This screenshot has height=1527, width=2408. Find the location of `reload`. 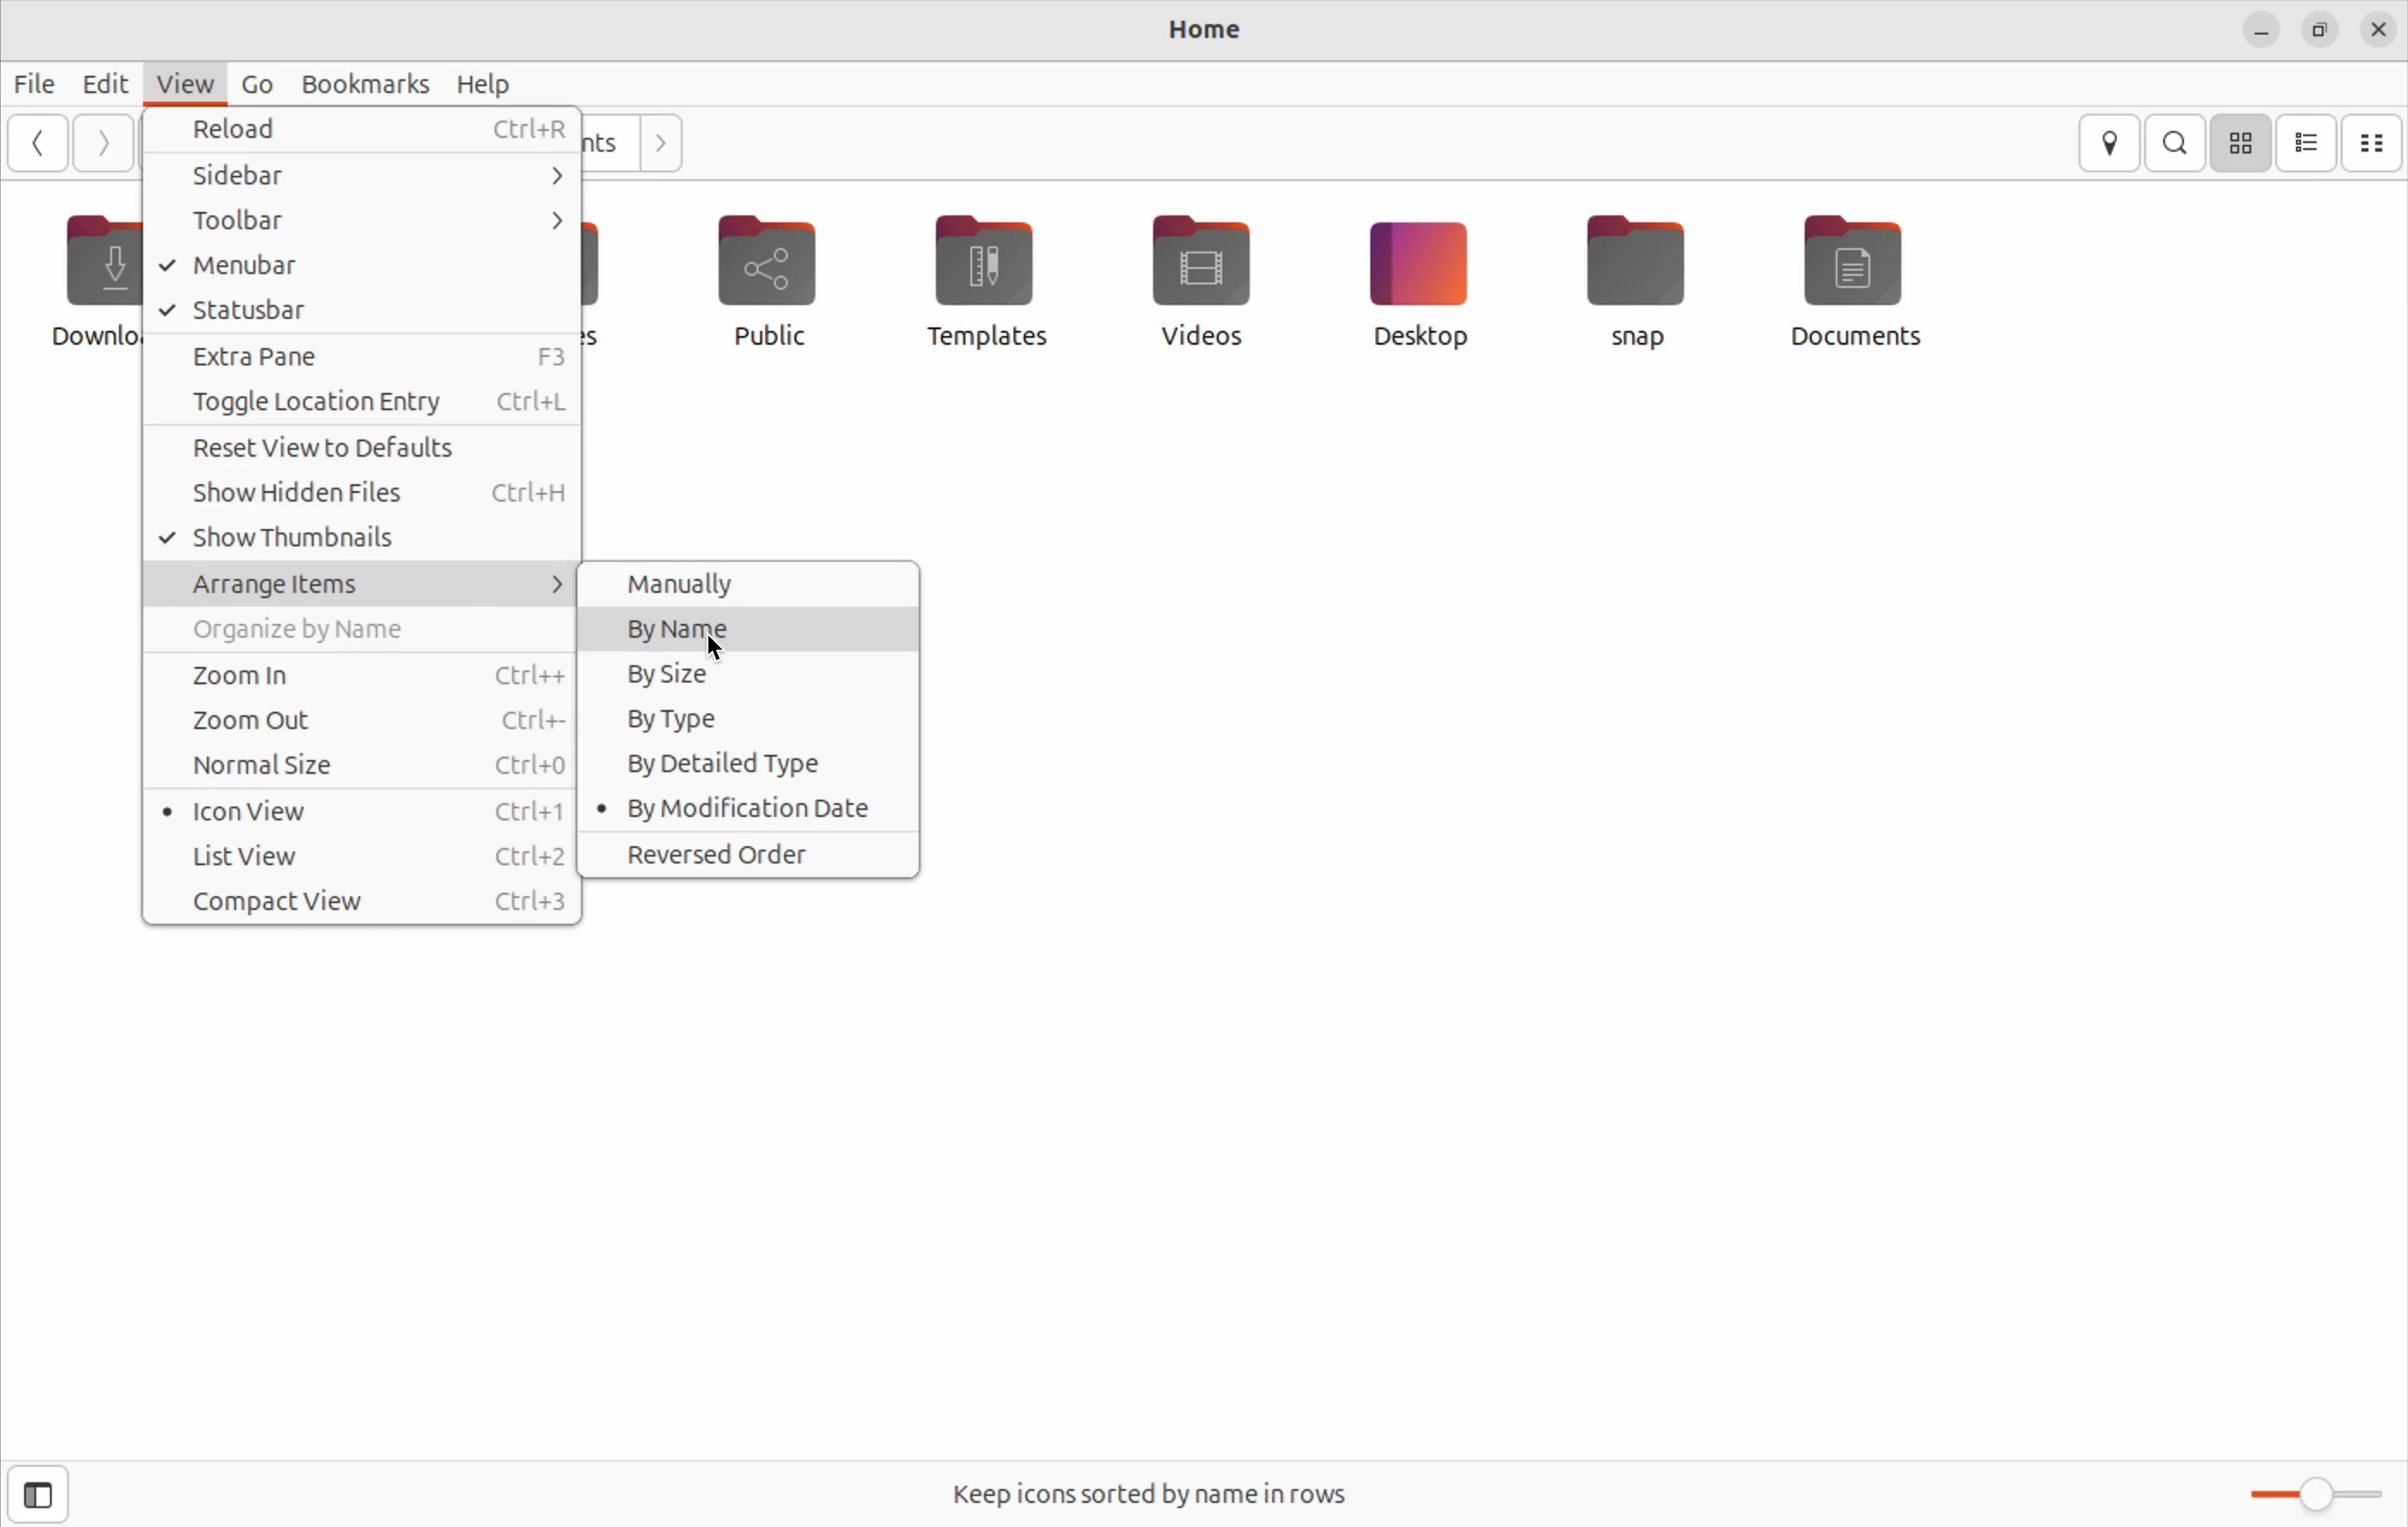

reload is located at coordinates (371, 128).